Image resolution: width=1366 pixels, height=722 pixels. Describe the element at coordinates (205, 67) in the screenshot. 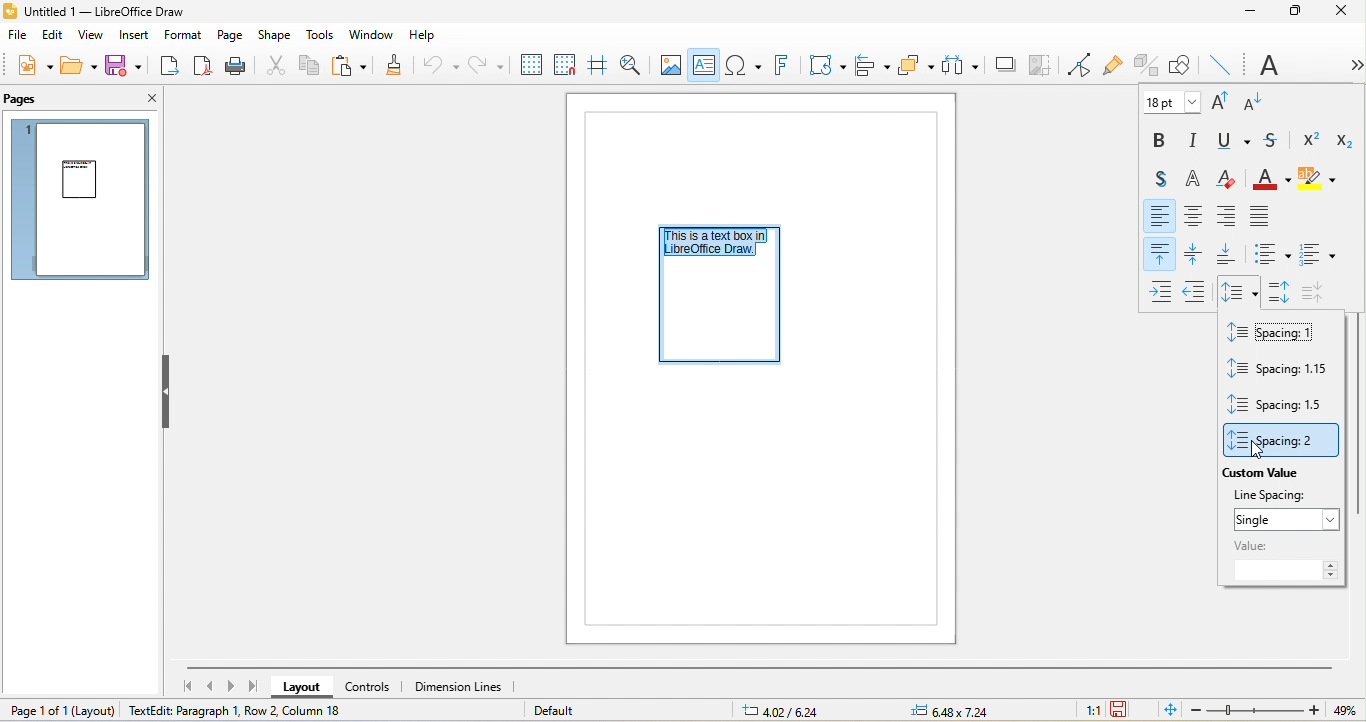

I see `export directly as pdf` at that location.